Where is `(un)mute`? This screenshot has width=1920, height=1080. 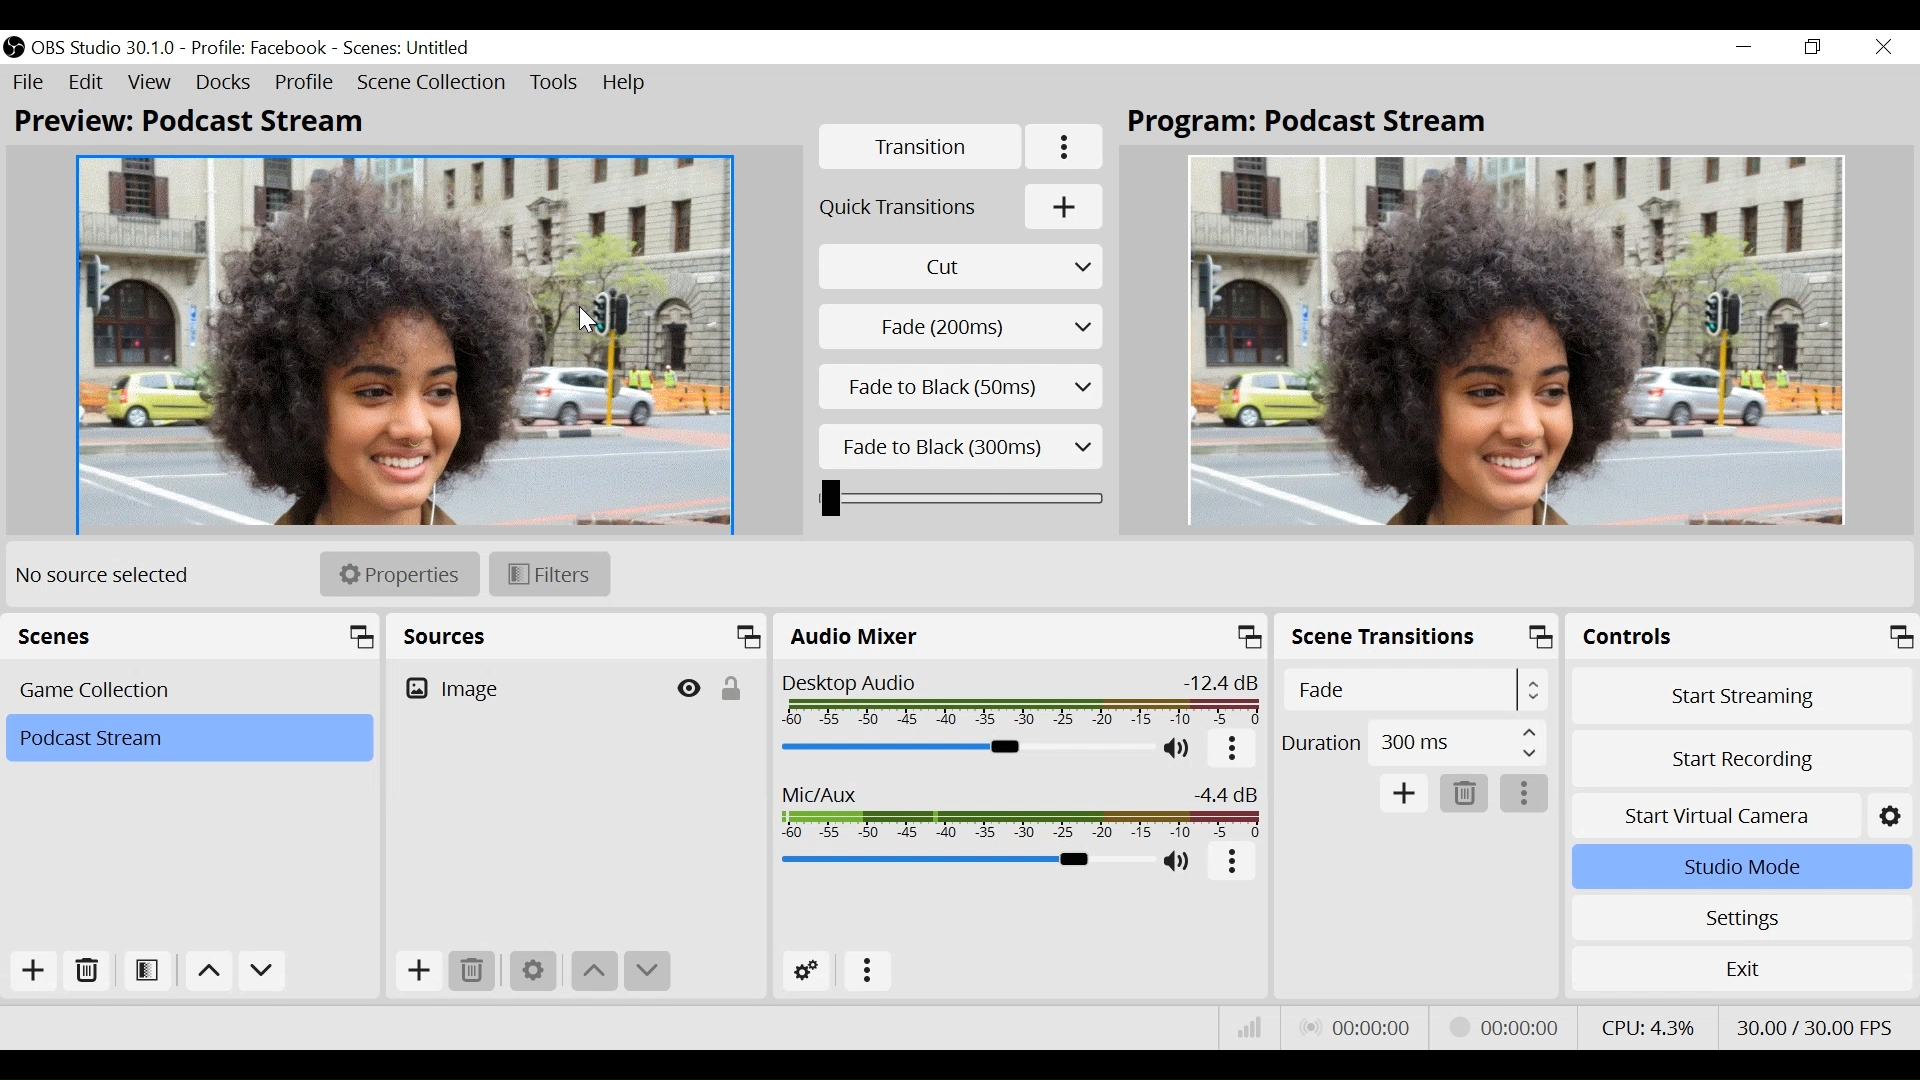 (un)mute is located at coordinates (1179, 863).